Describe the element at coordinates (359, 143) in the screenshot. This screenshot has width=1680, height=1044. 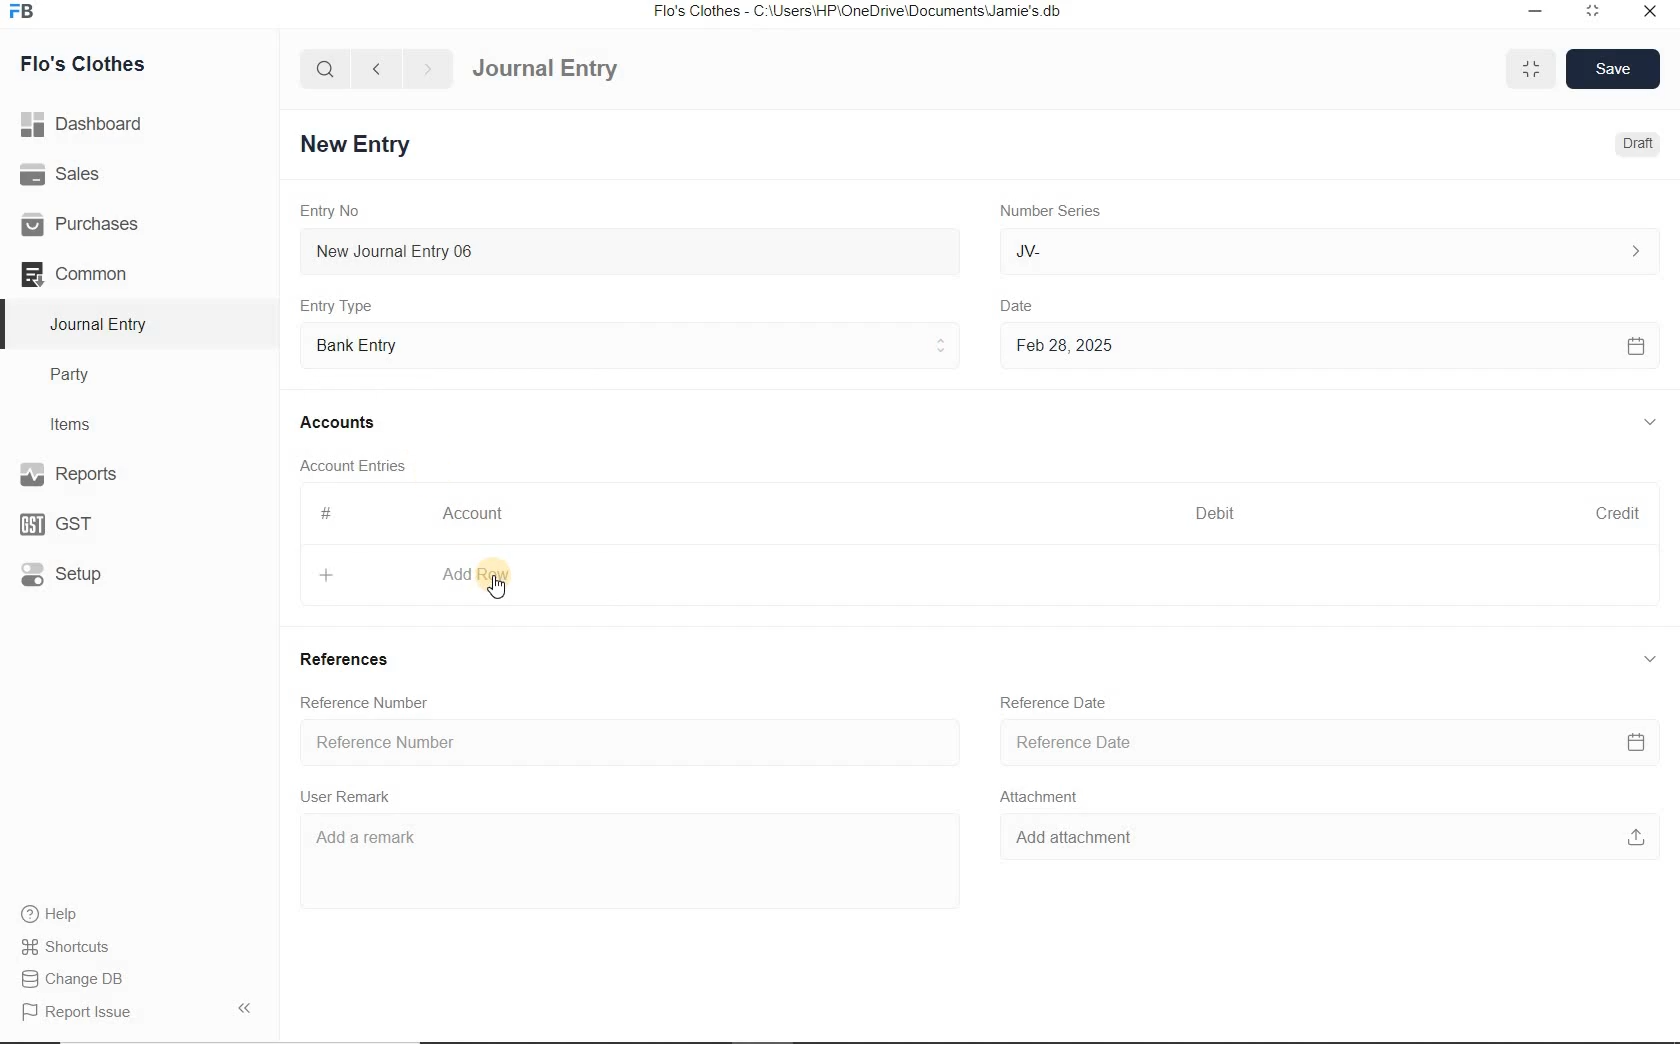
I see `New Entry` at that location.